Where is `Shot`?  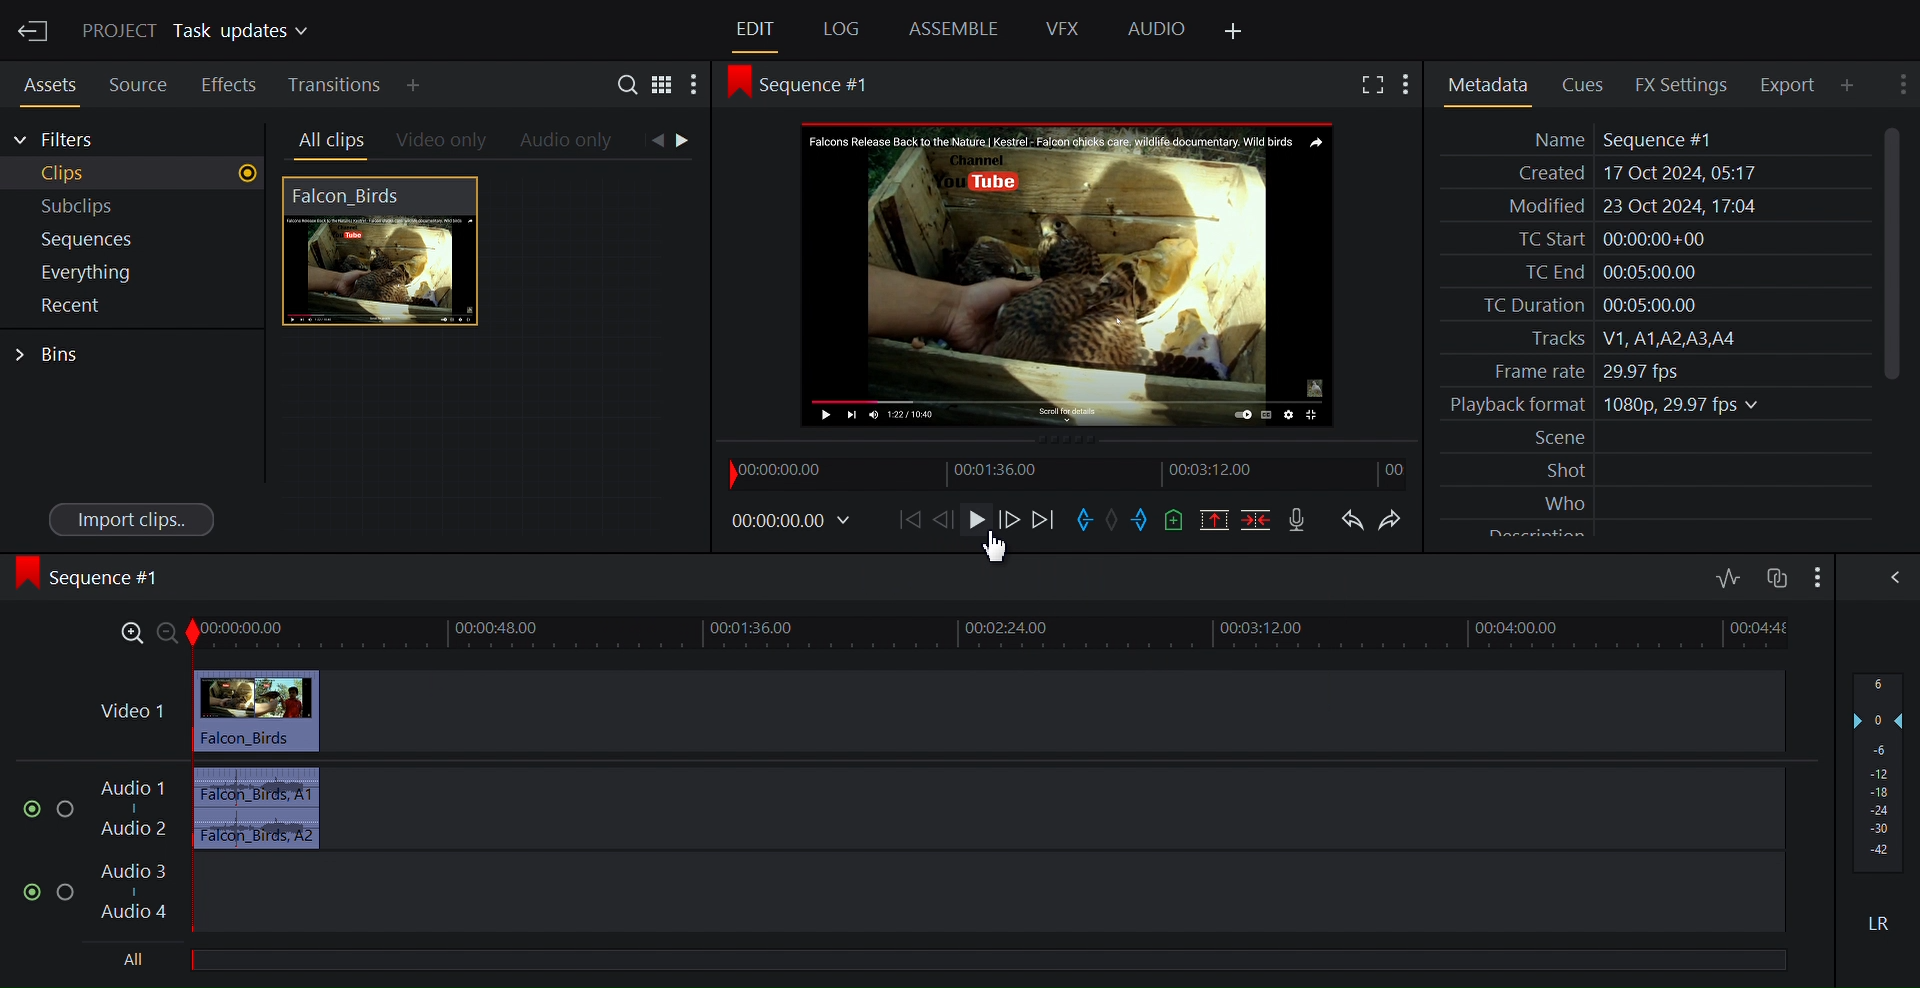
Shot is located at coordinates (1657, 469).